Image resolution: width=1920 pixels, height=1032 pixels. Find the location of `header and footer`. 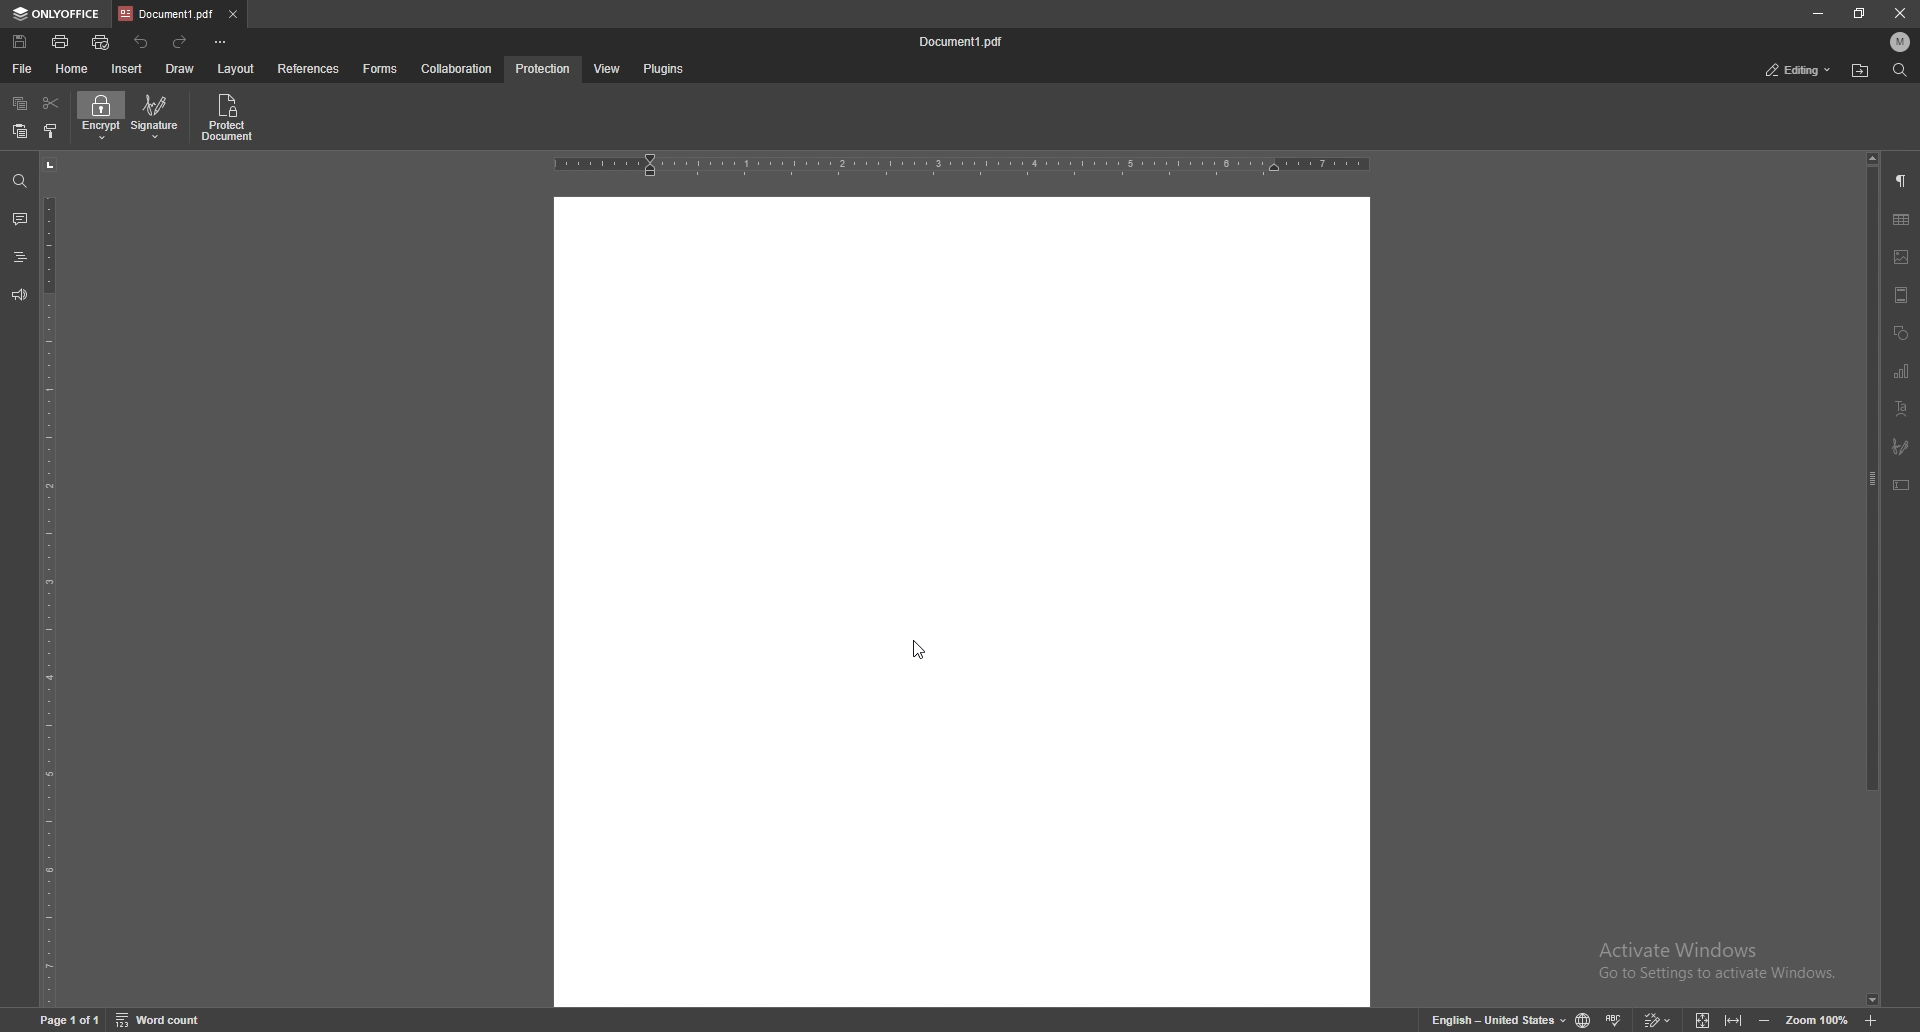

header and footer is located at coordinates (1901, 295).